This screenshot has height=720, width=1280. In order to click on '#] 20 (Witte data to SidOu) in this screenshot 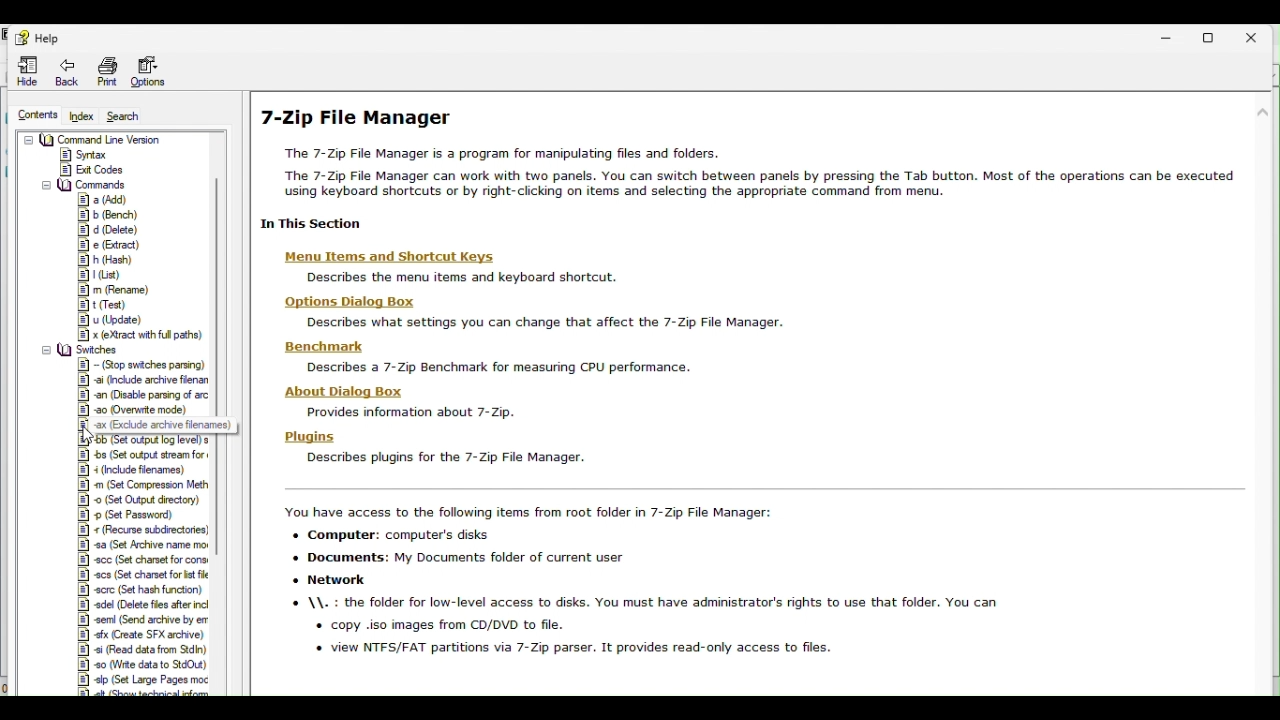, I will do `click(142, 663)`.